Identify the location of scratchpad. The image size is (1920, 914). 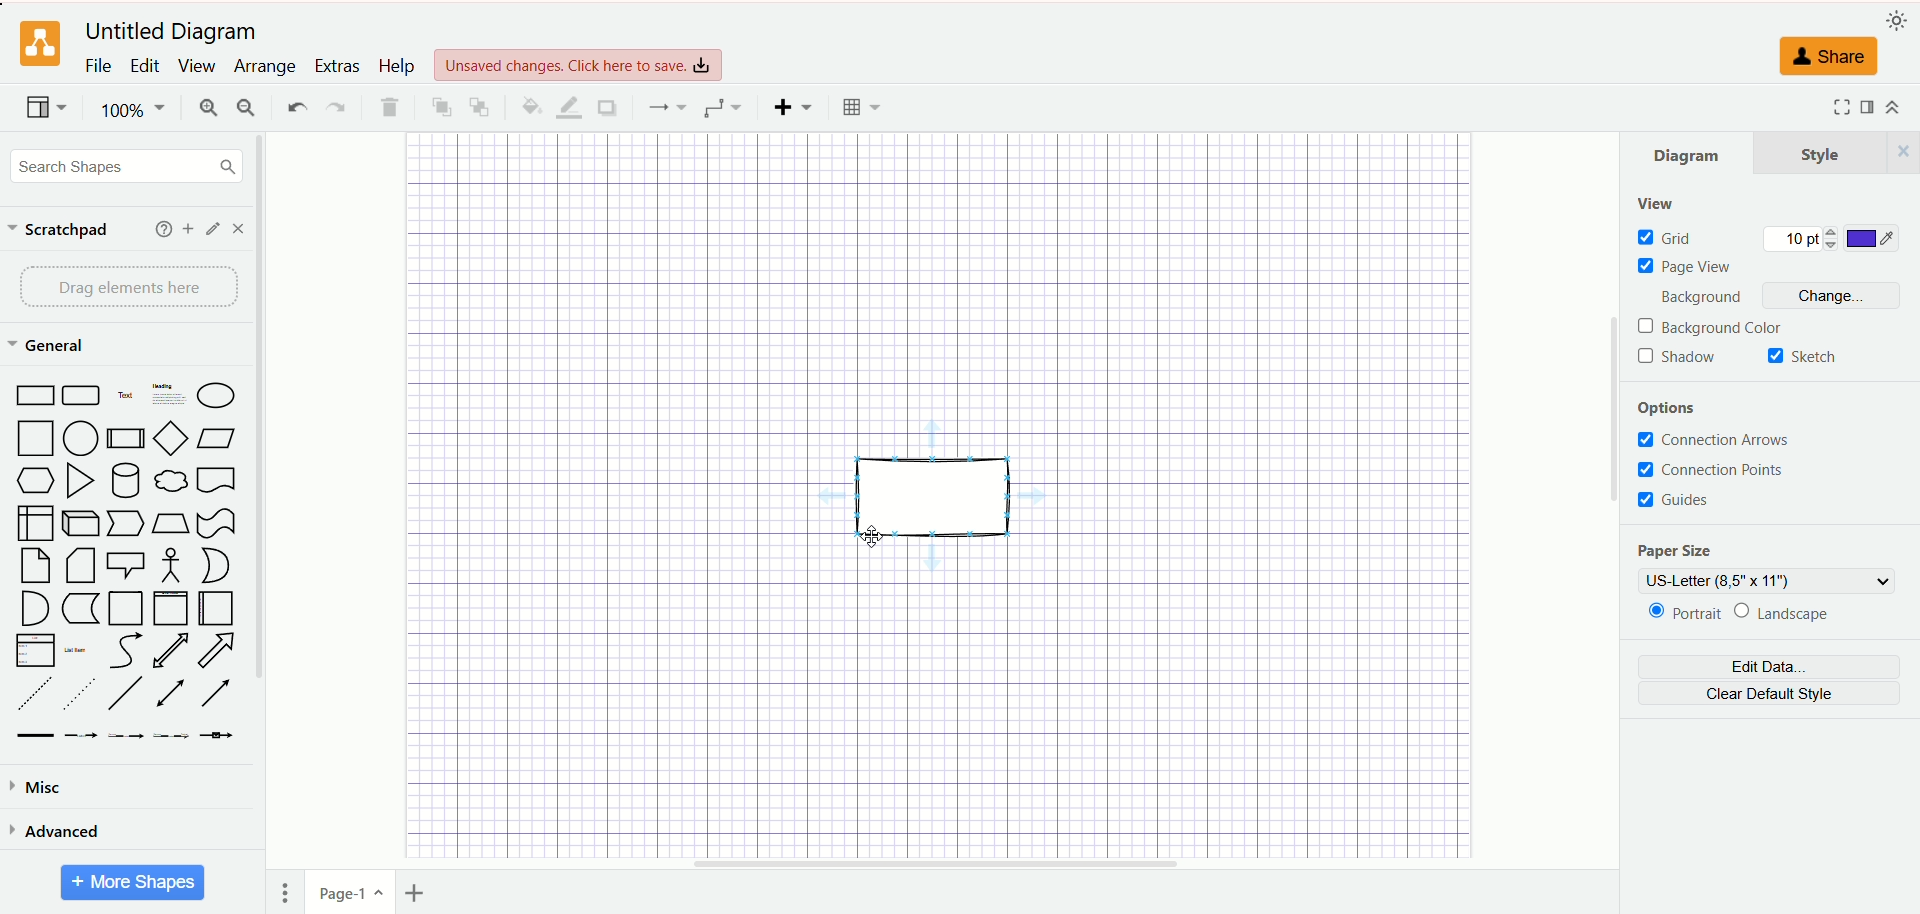
(58, 230).